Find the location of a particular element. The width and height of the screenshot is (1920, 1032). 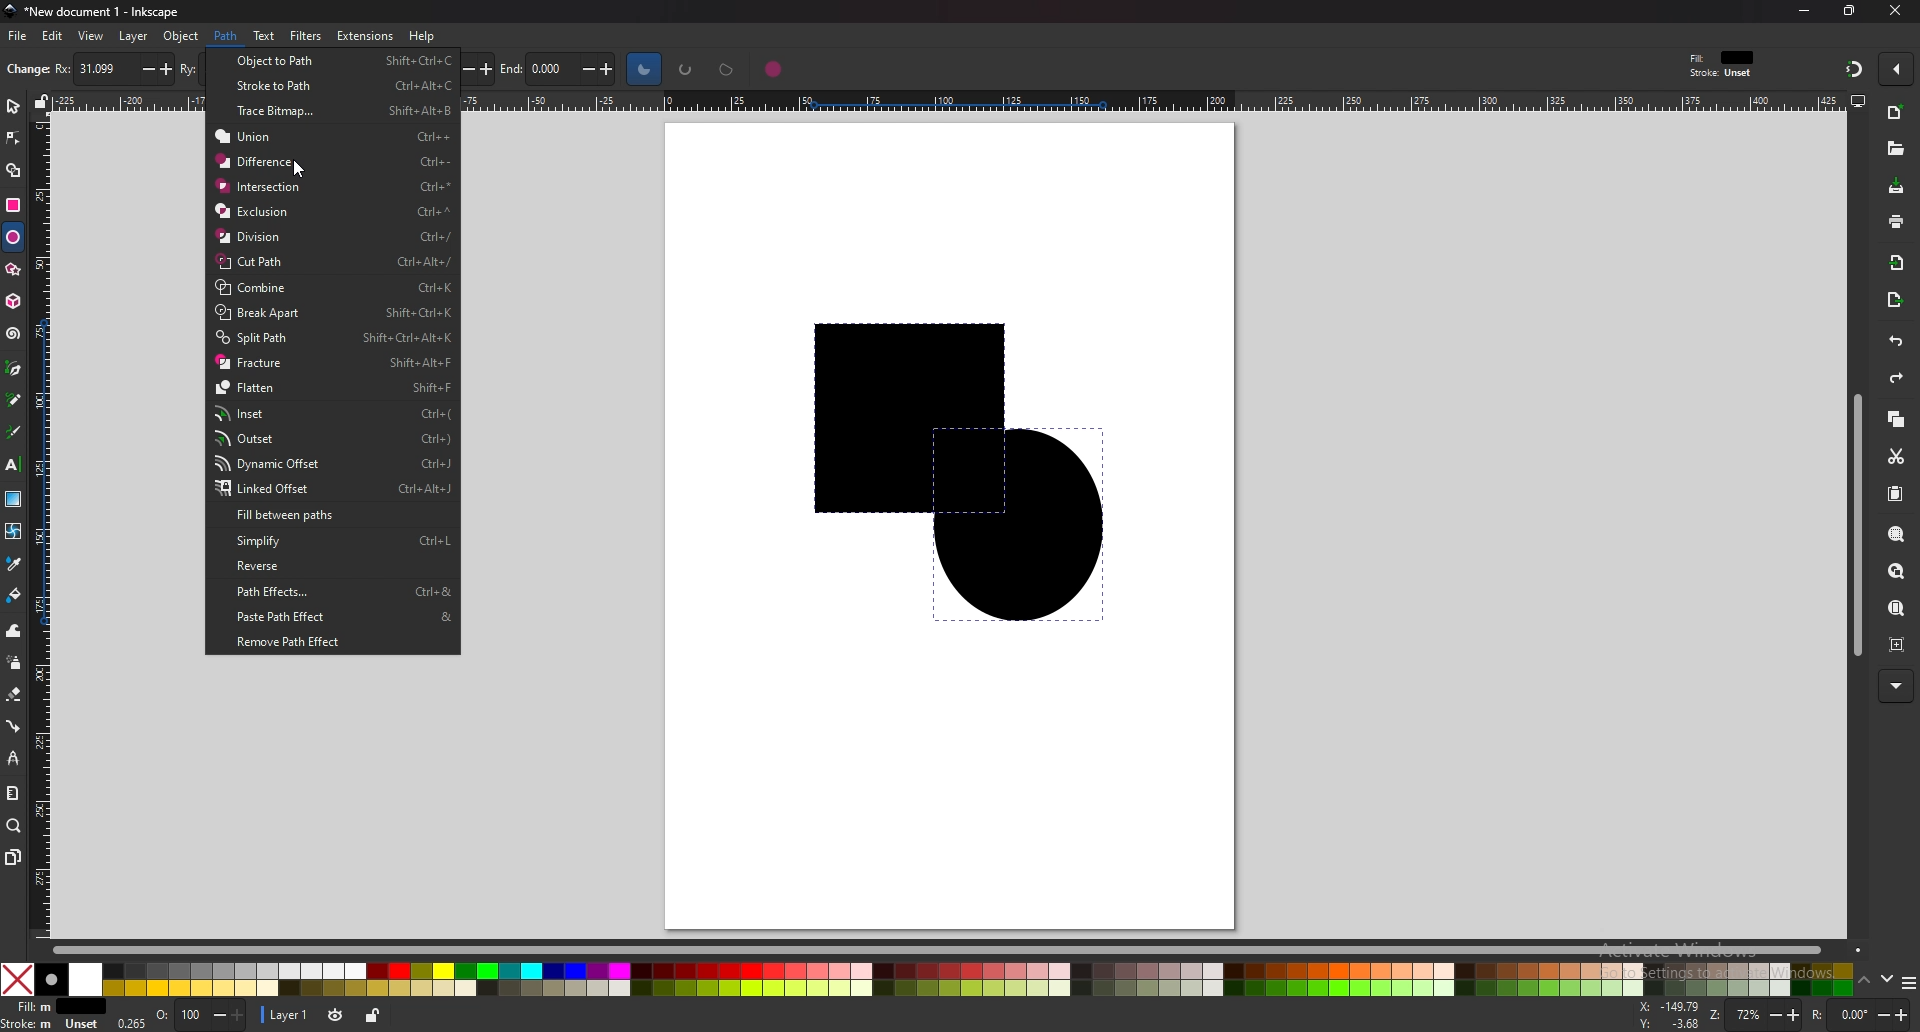

zoom drawing is located at coordinates (1898, 570).